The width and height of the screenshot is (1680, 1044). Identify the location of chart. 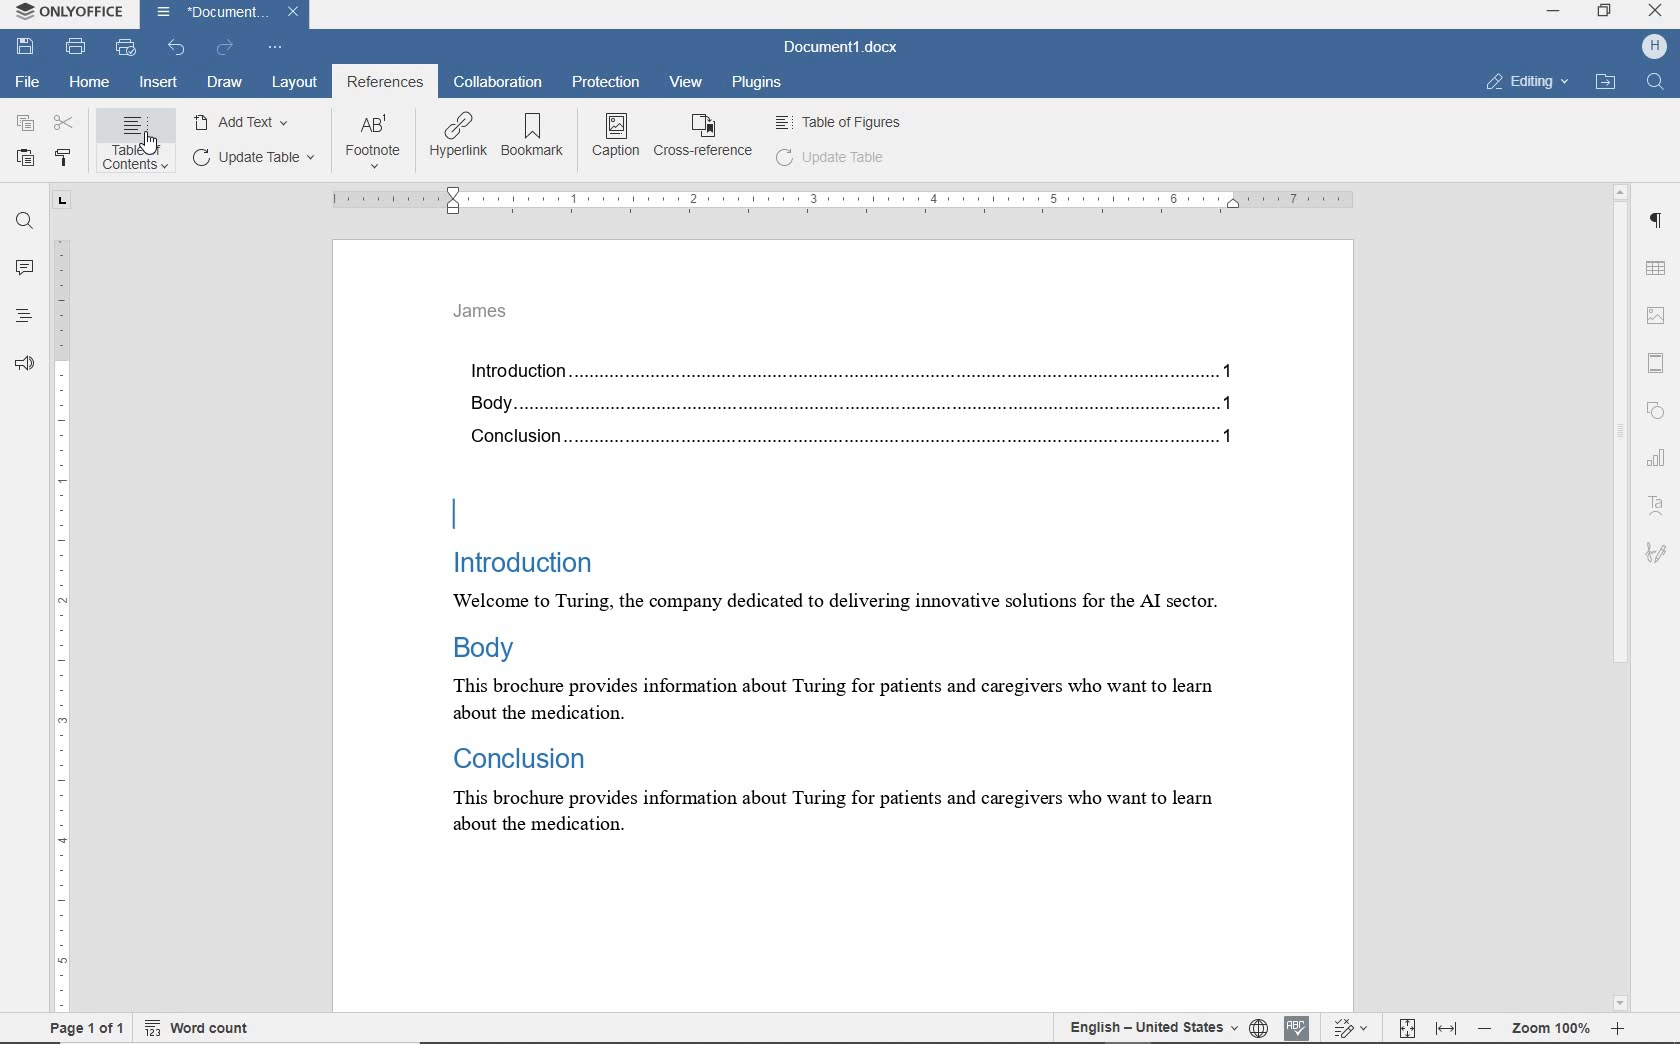
(1658, 460).